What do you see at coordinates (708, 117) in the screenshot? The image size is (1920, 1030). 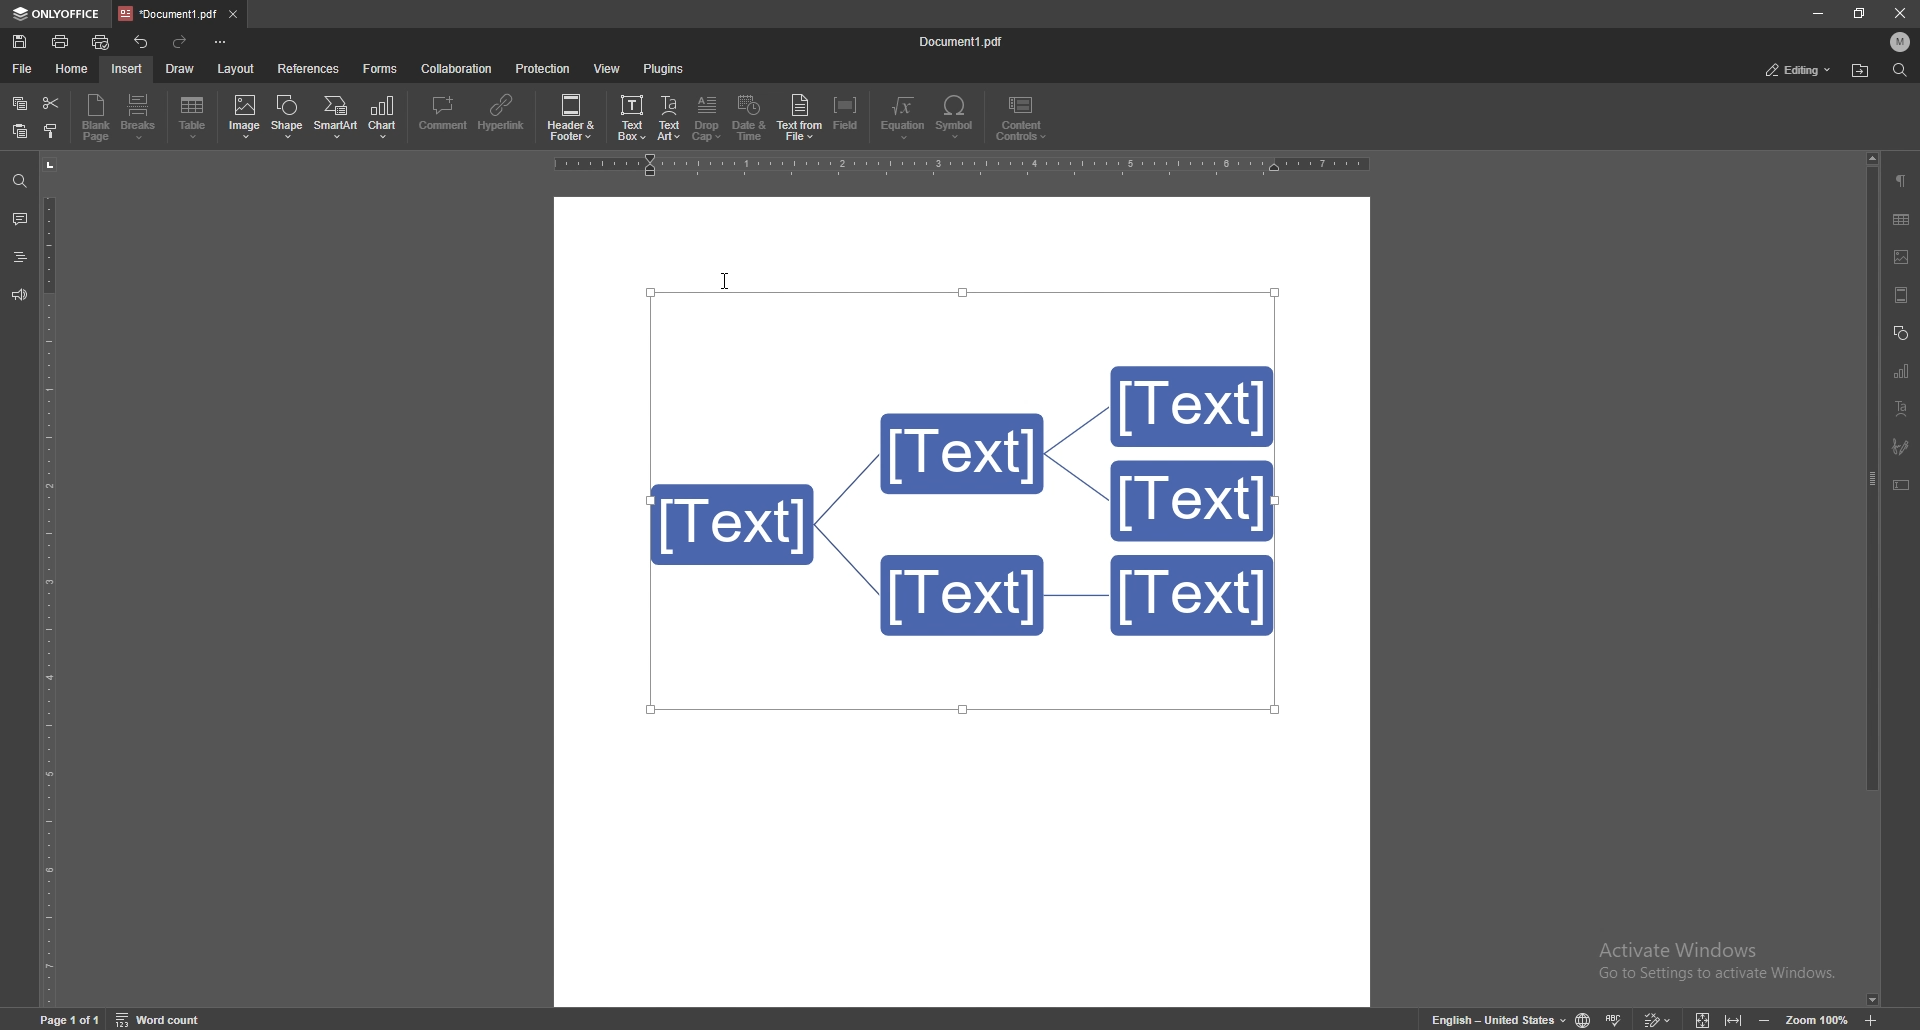 I see `drop cap` at bounding box center [708, 117].